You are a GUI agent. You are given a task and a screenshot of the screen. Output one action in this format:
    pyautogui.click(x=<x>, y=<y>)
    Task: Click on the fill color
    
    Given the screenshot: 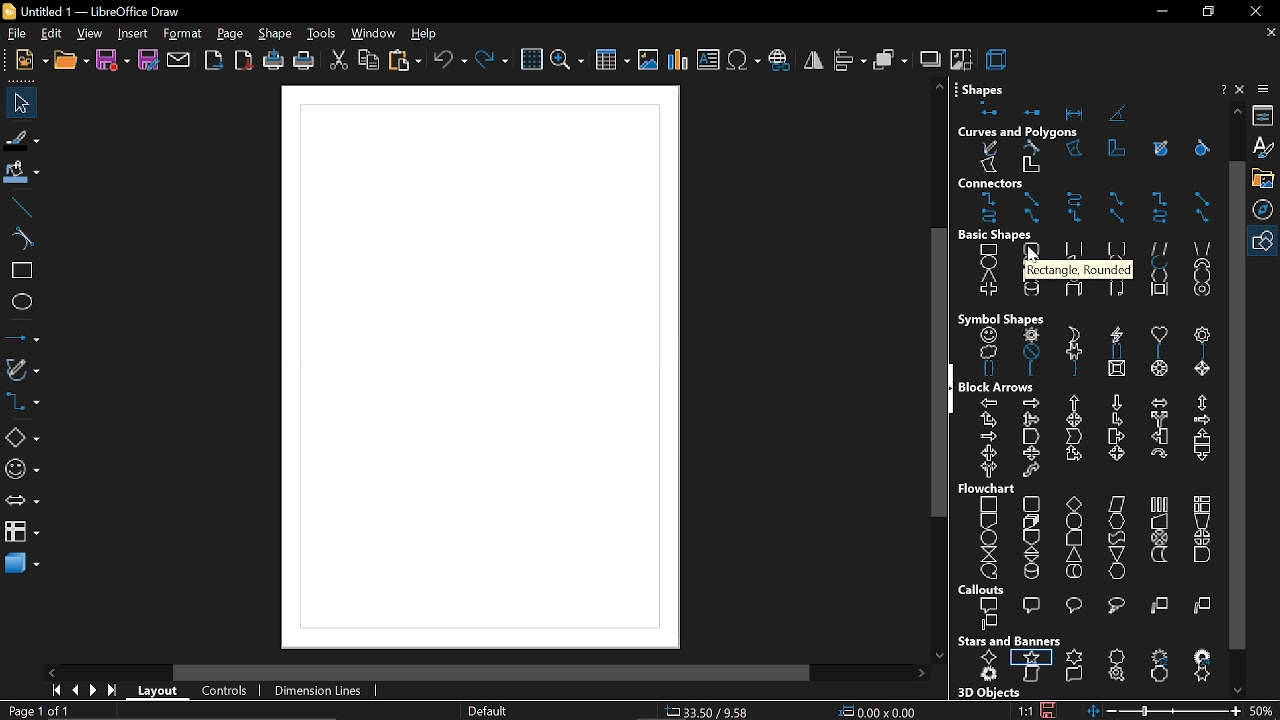 What is the action you would take?
    pyautogui.click(x=23, y=173)
    